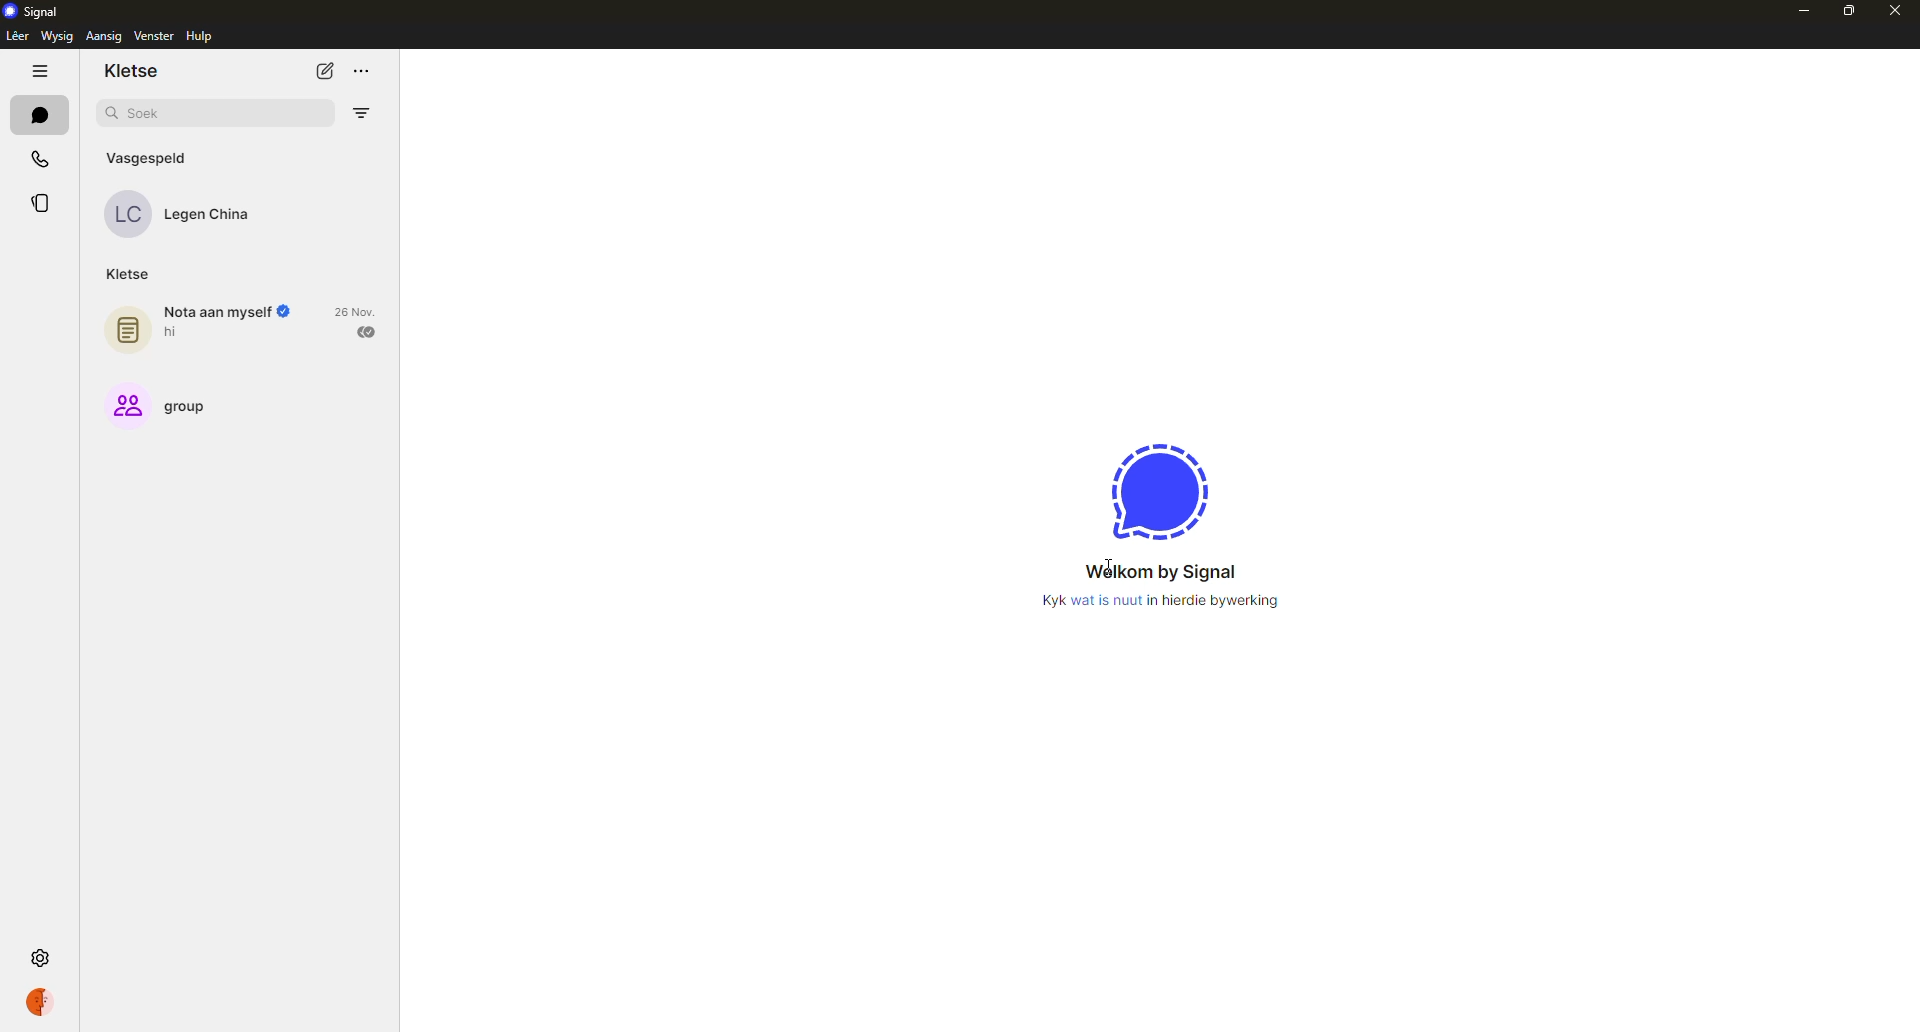  I want to click on signal, so click(1161, 492).